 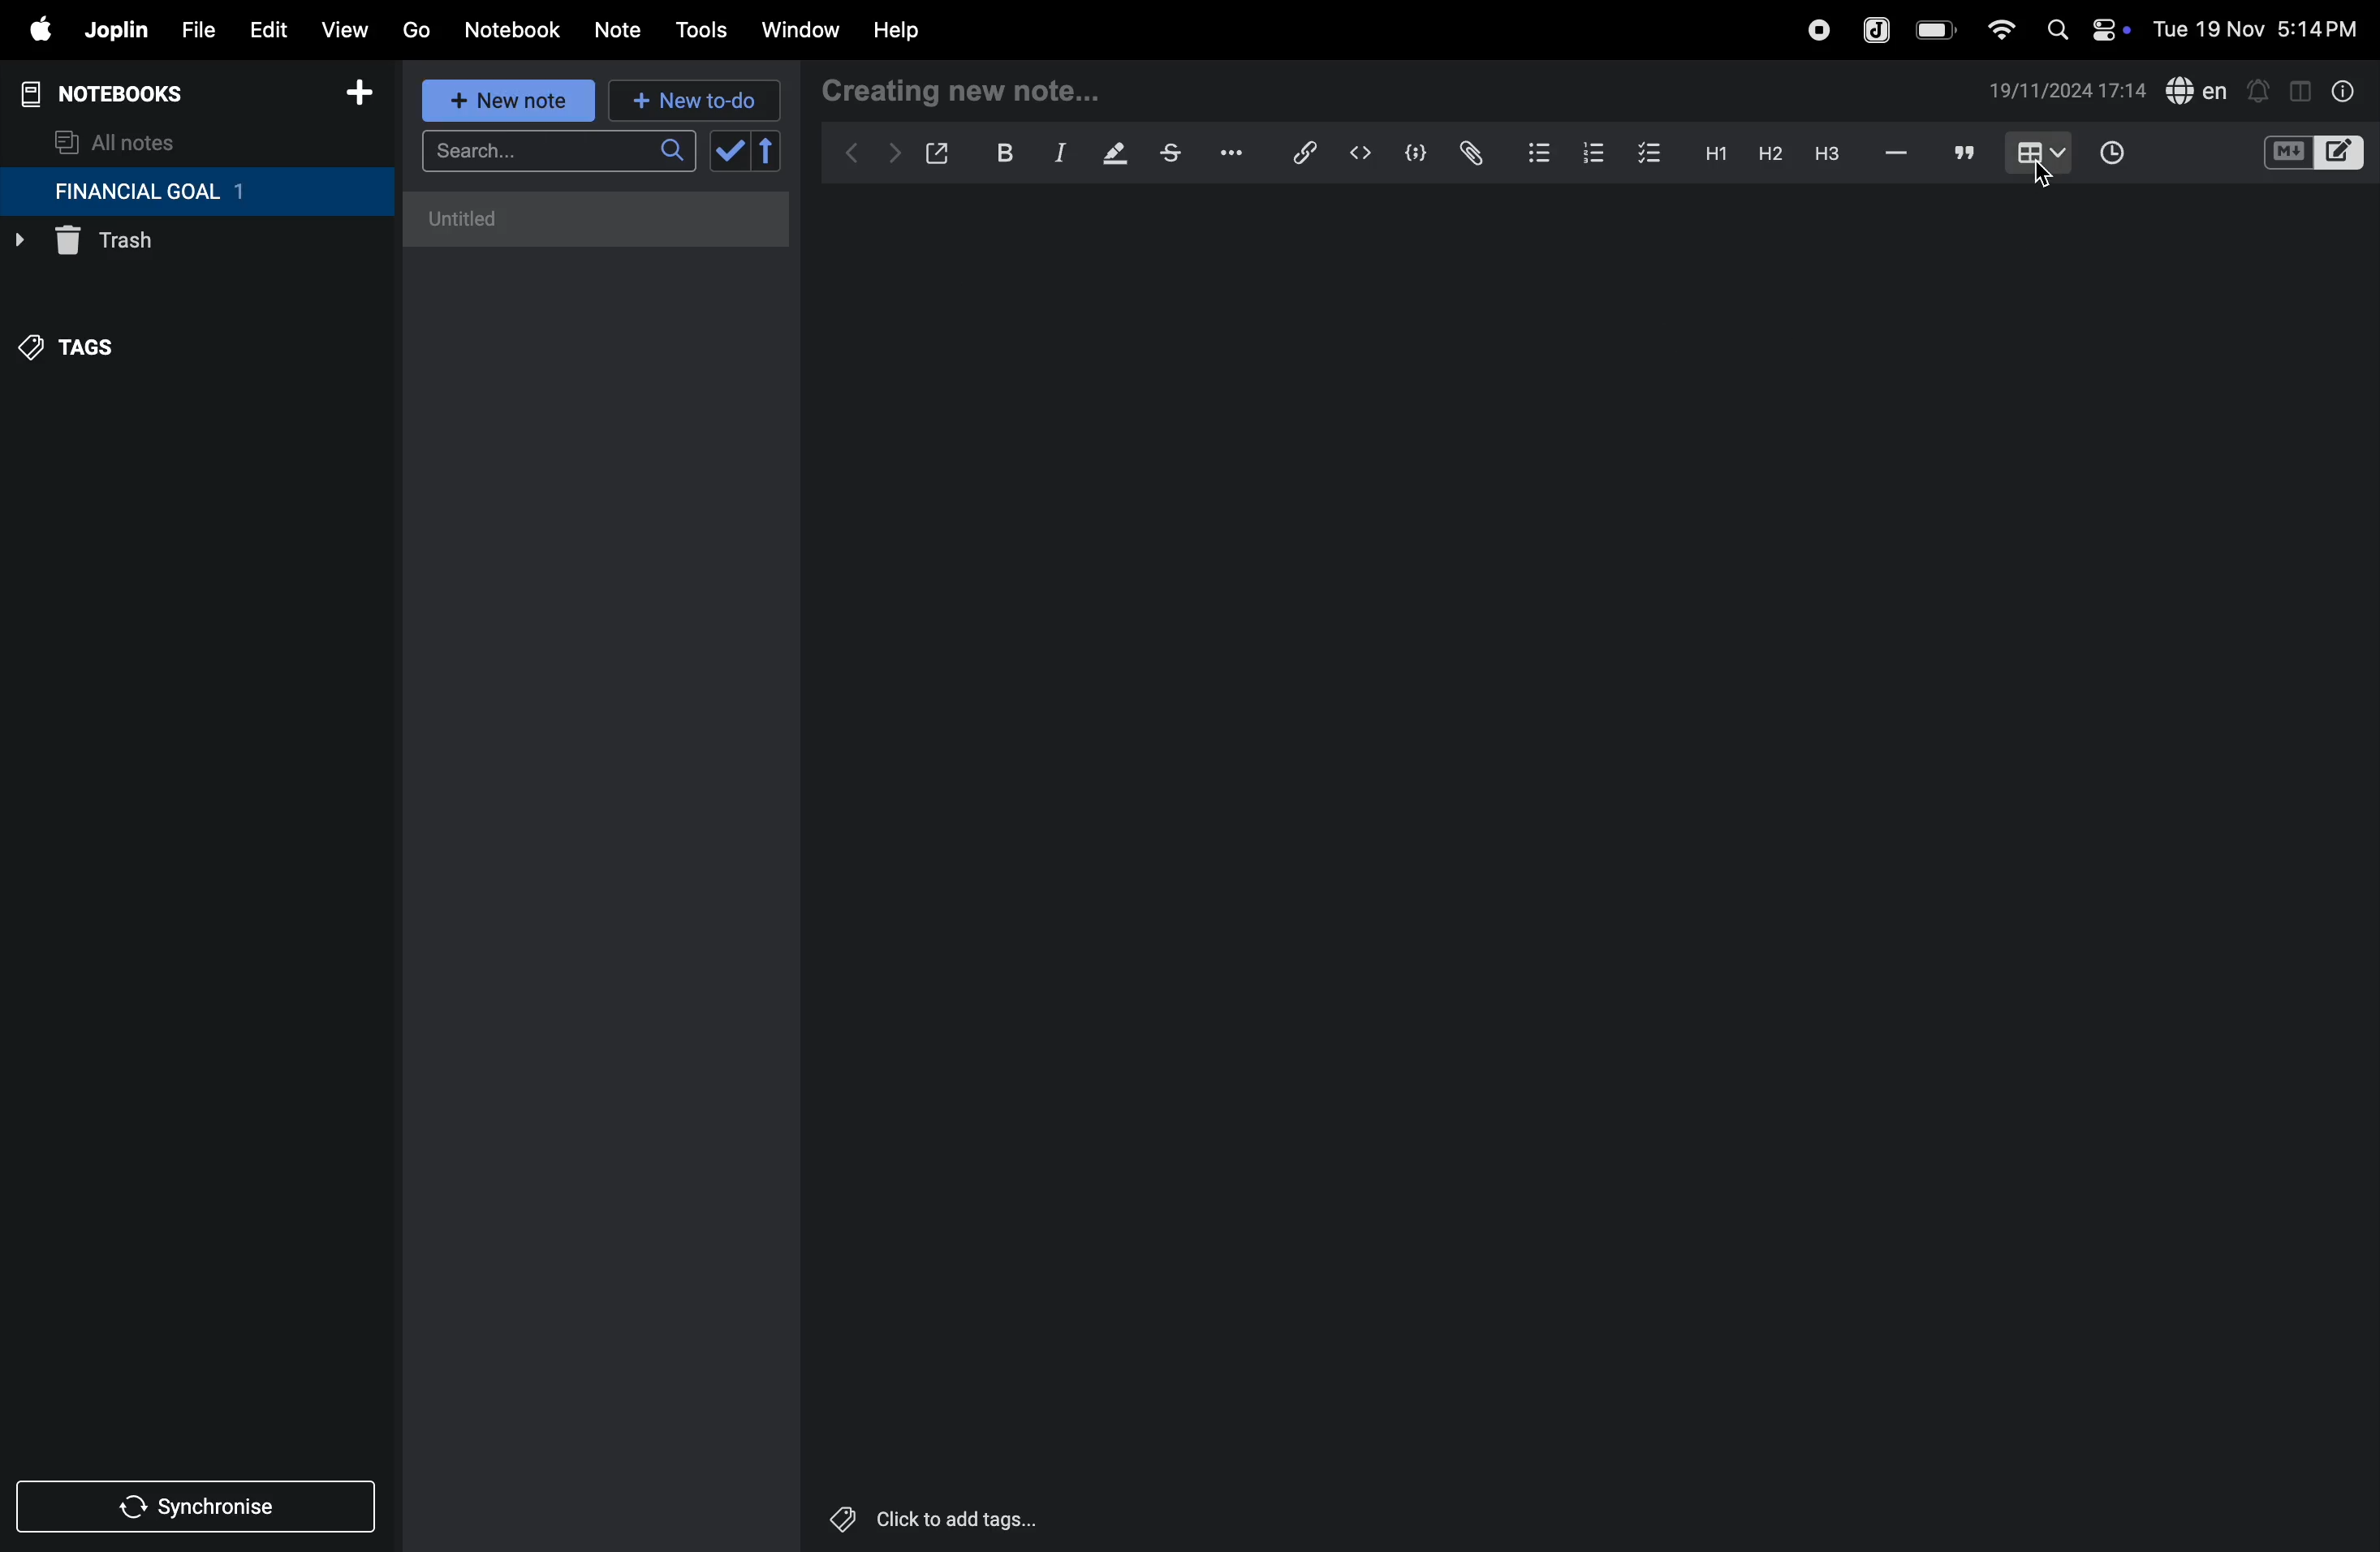 I want to click on open window, so click(x=935, y=153).